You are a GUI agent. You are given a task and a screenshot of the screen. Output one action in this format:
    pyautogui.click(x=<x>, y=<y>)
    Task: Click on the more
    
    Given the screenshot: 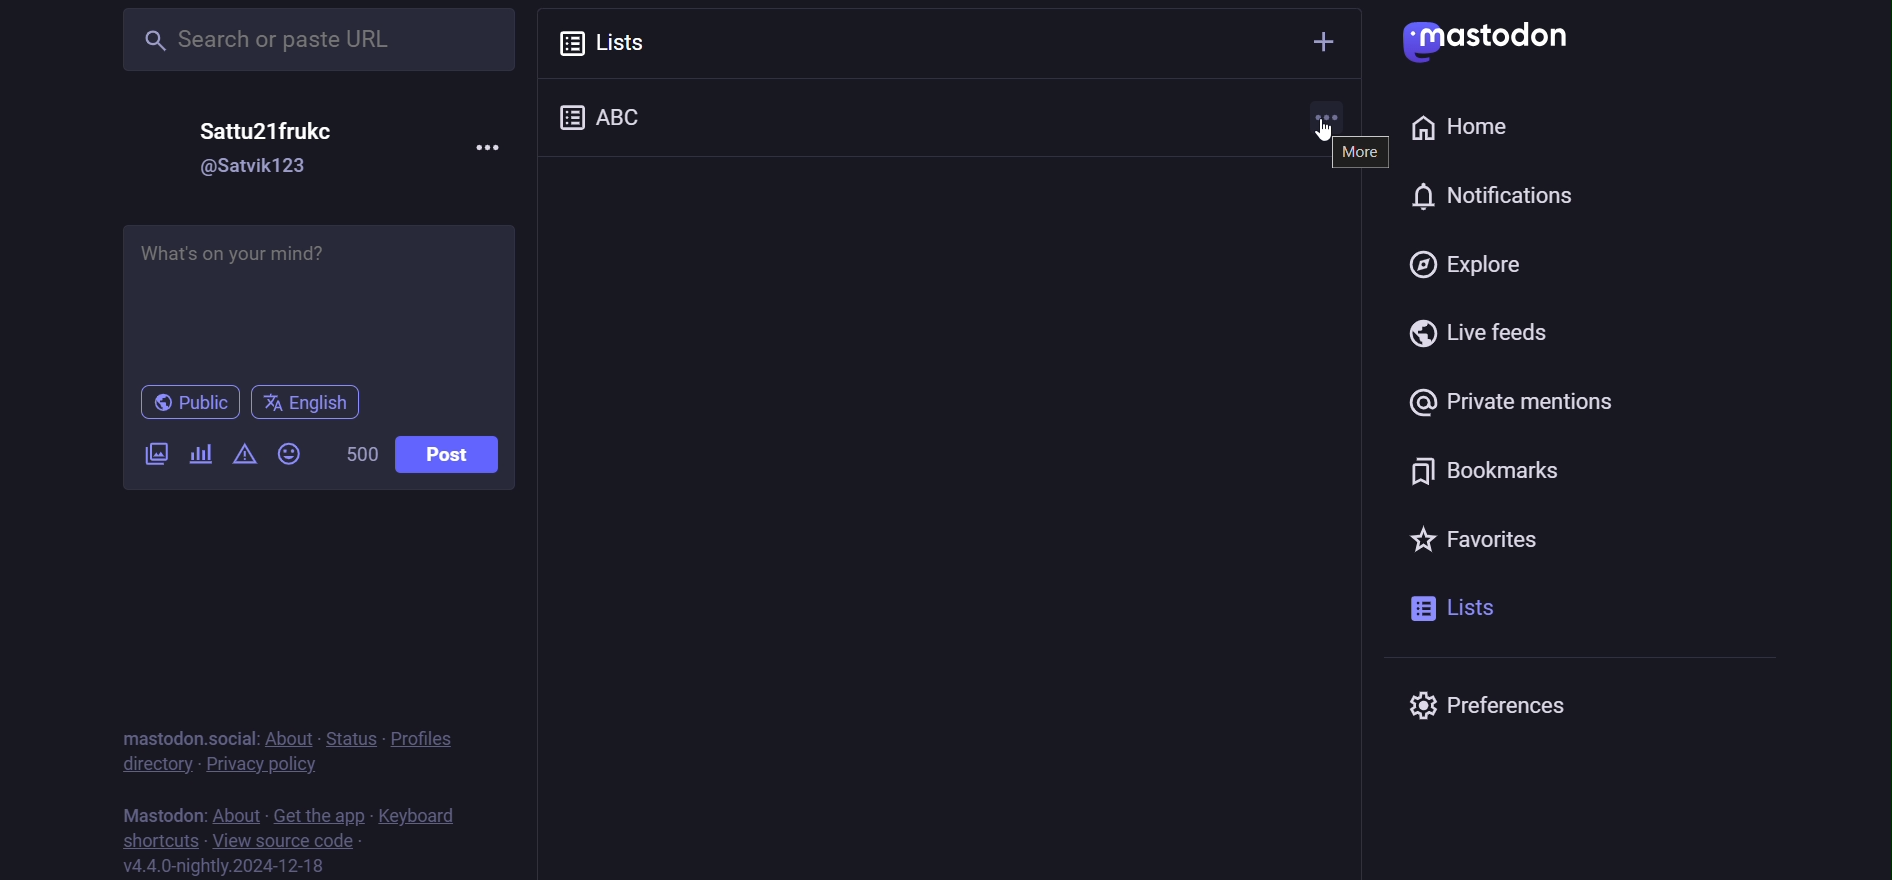 What is the action you would take?
    pyautogui.click(x=495, y=146)
    